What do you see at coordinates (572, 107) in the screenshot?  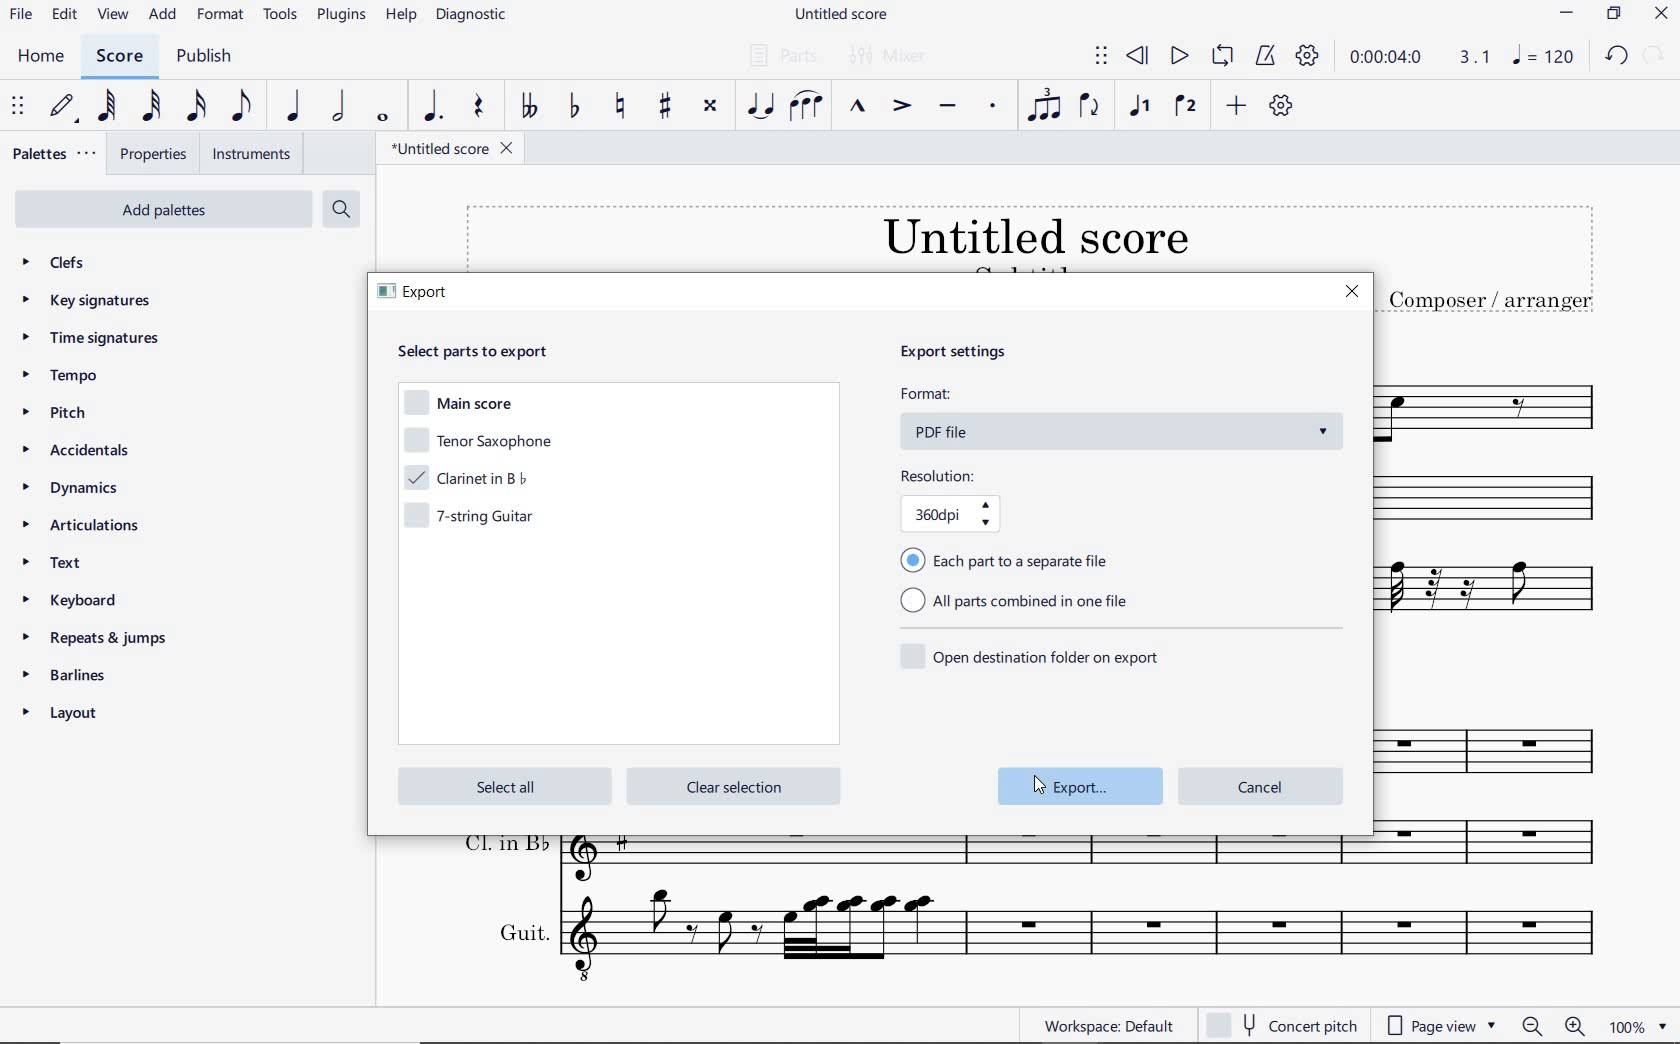 I see `TOGGLE FLAT` at bounding box center [572, 107].